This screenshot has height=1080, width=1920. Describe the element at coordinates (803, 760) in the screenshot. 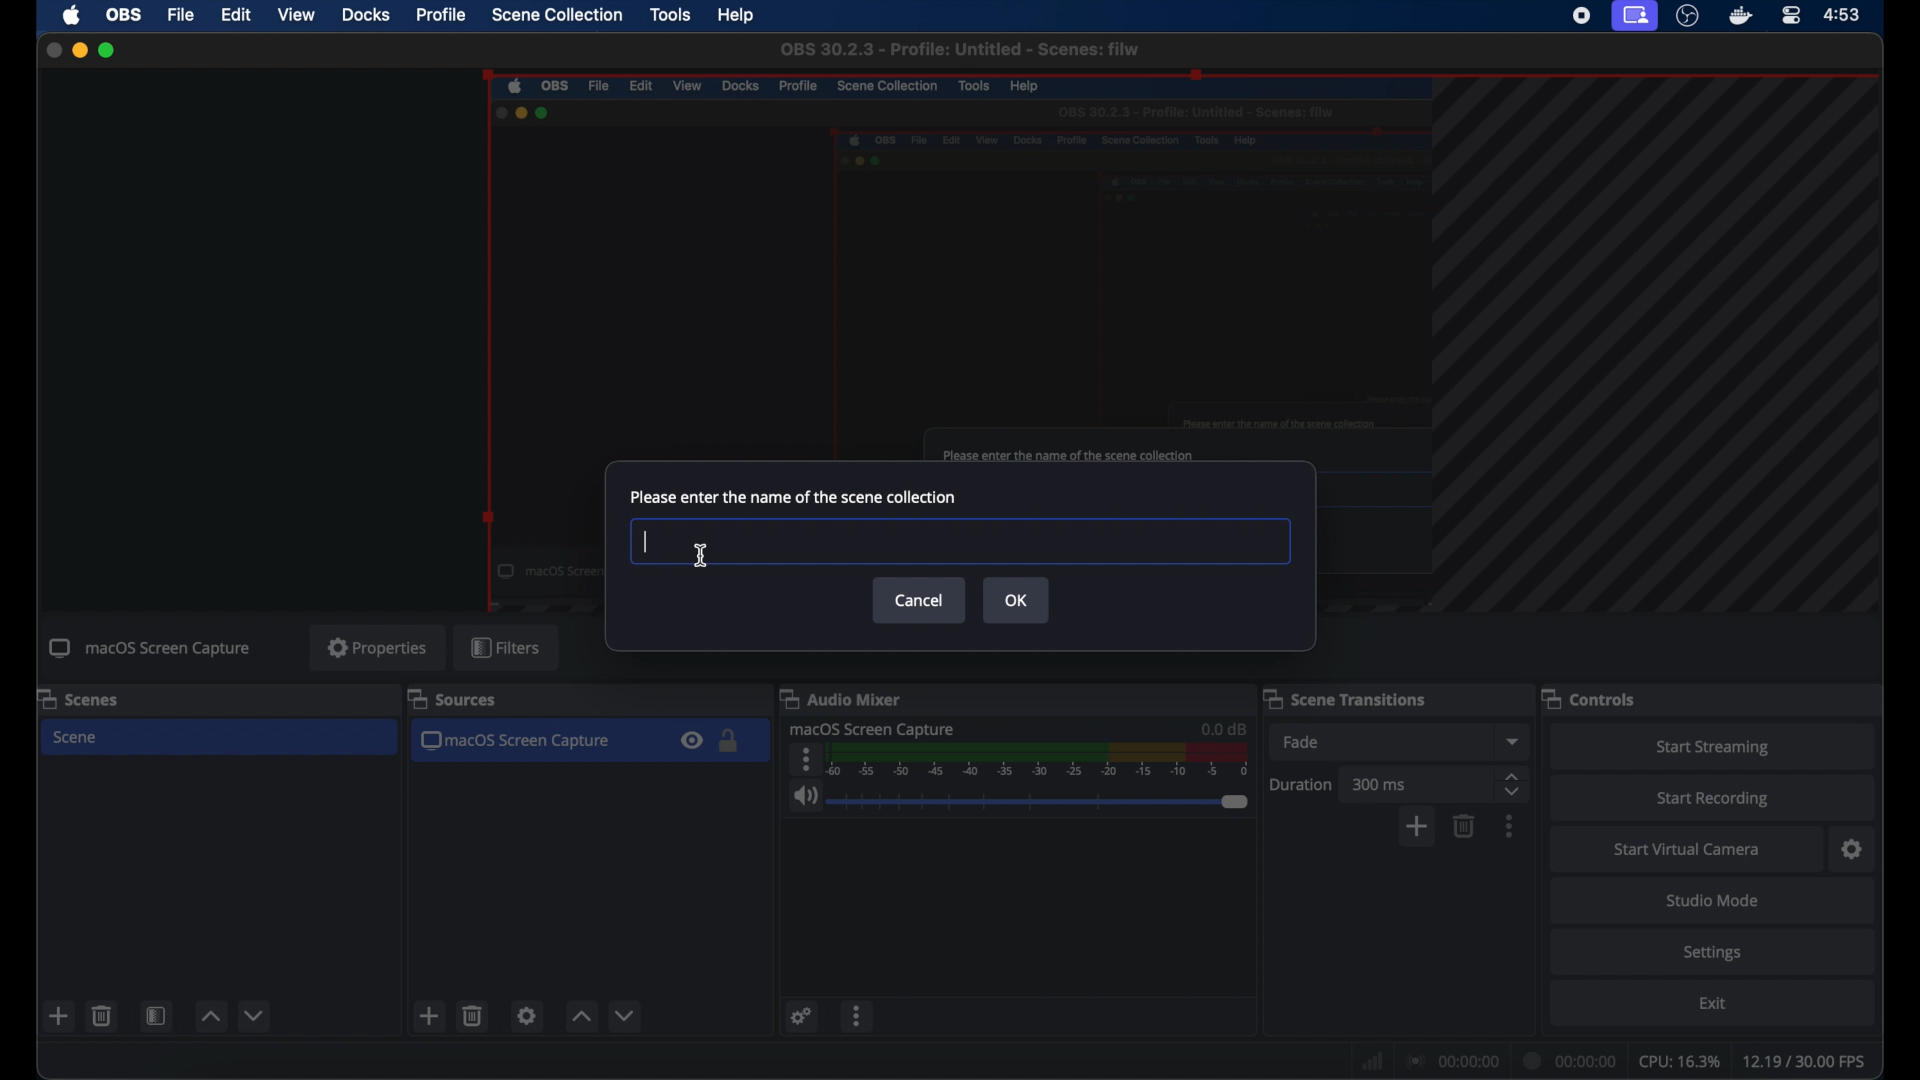

I see `more options` at that location.